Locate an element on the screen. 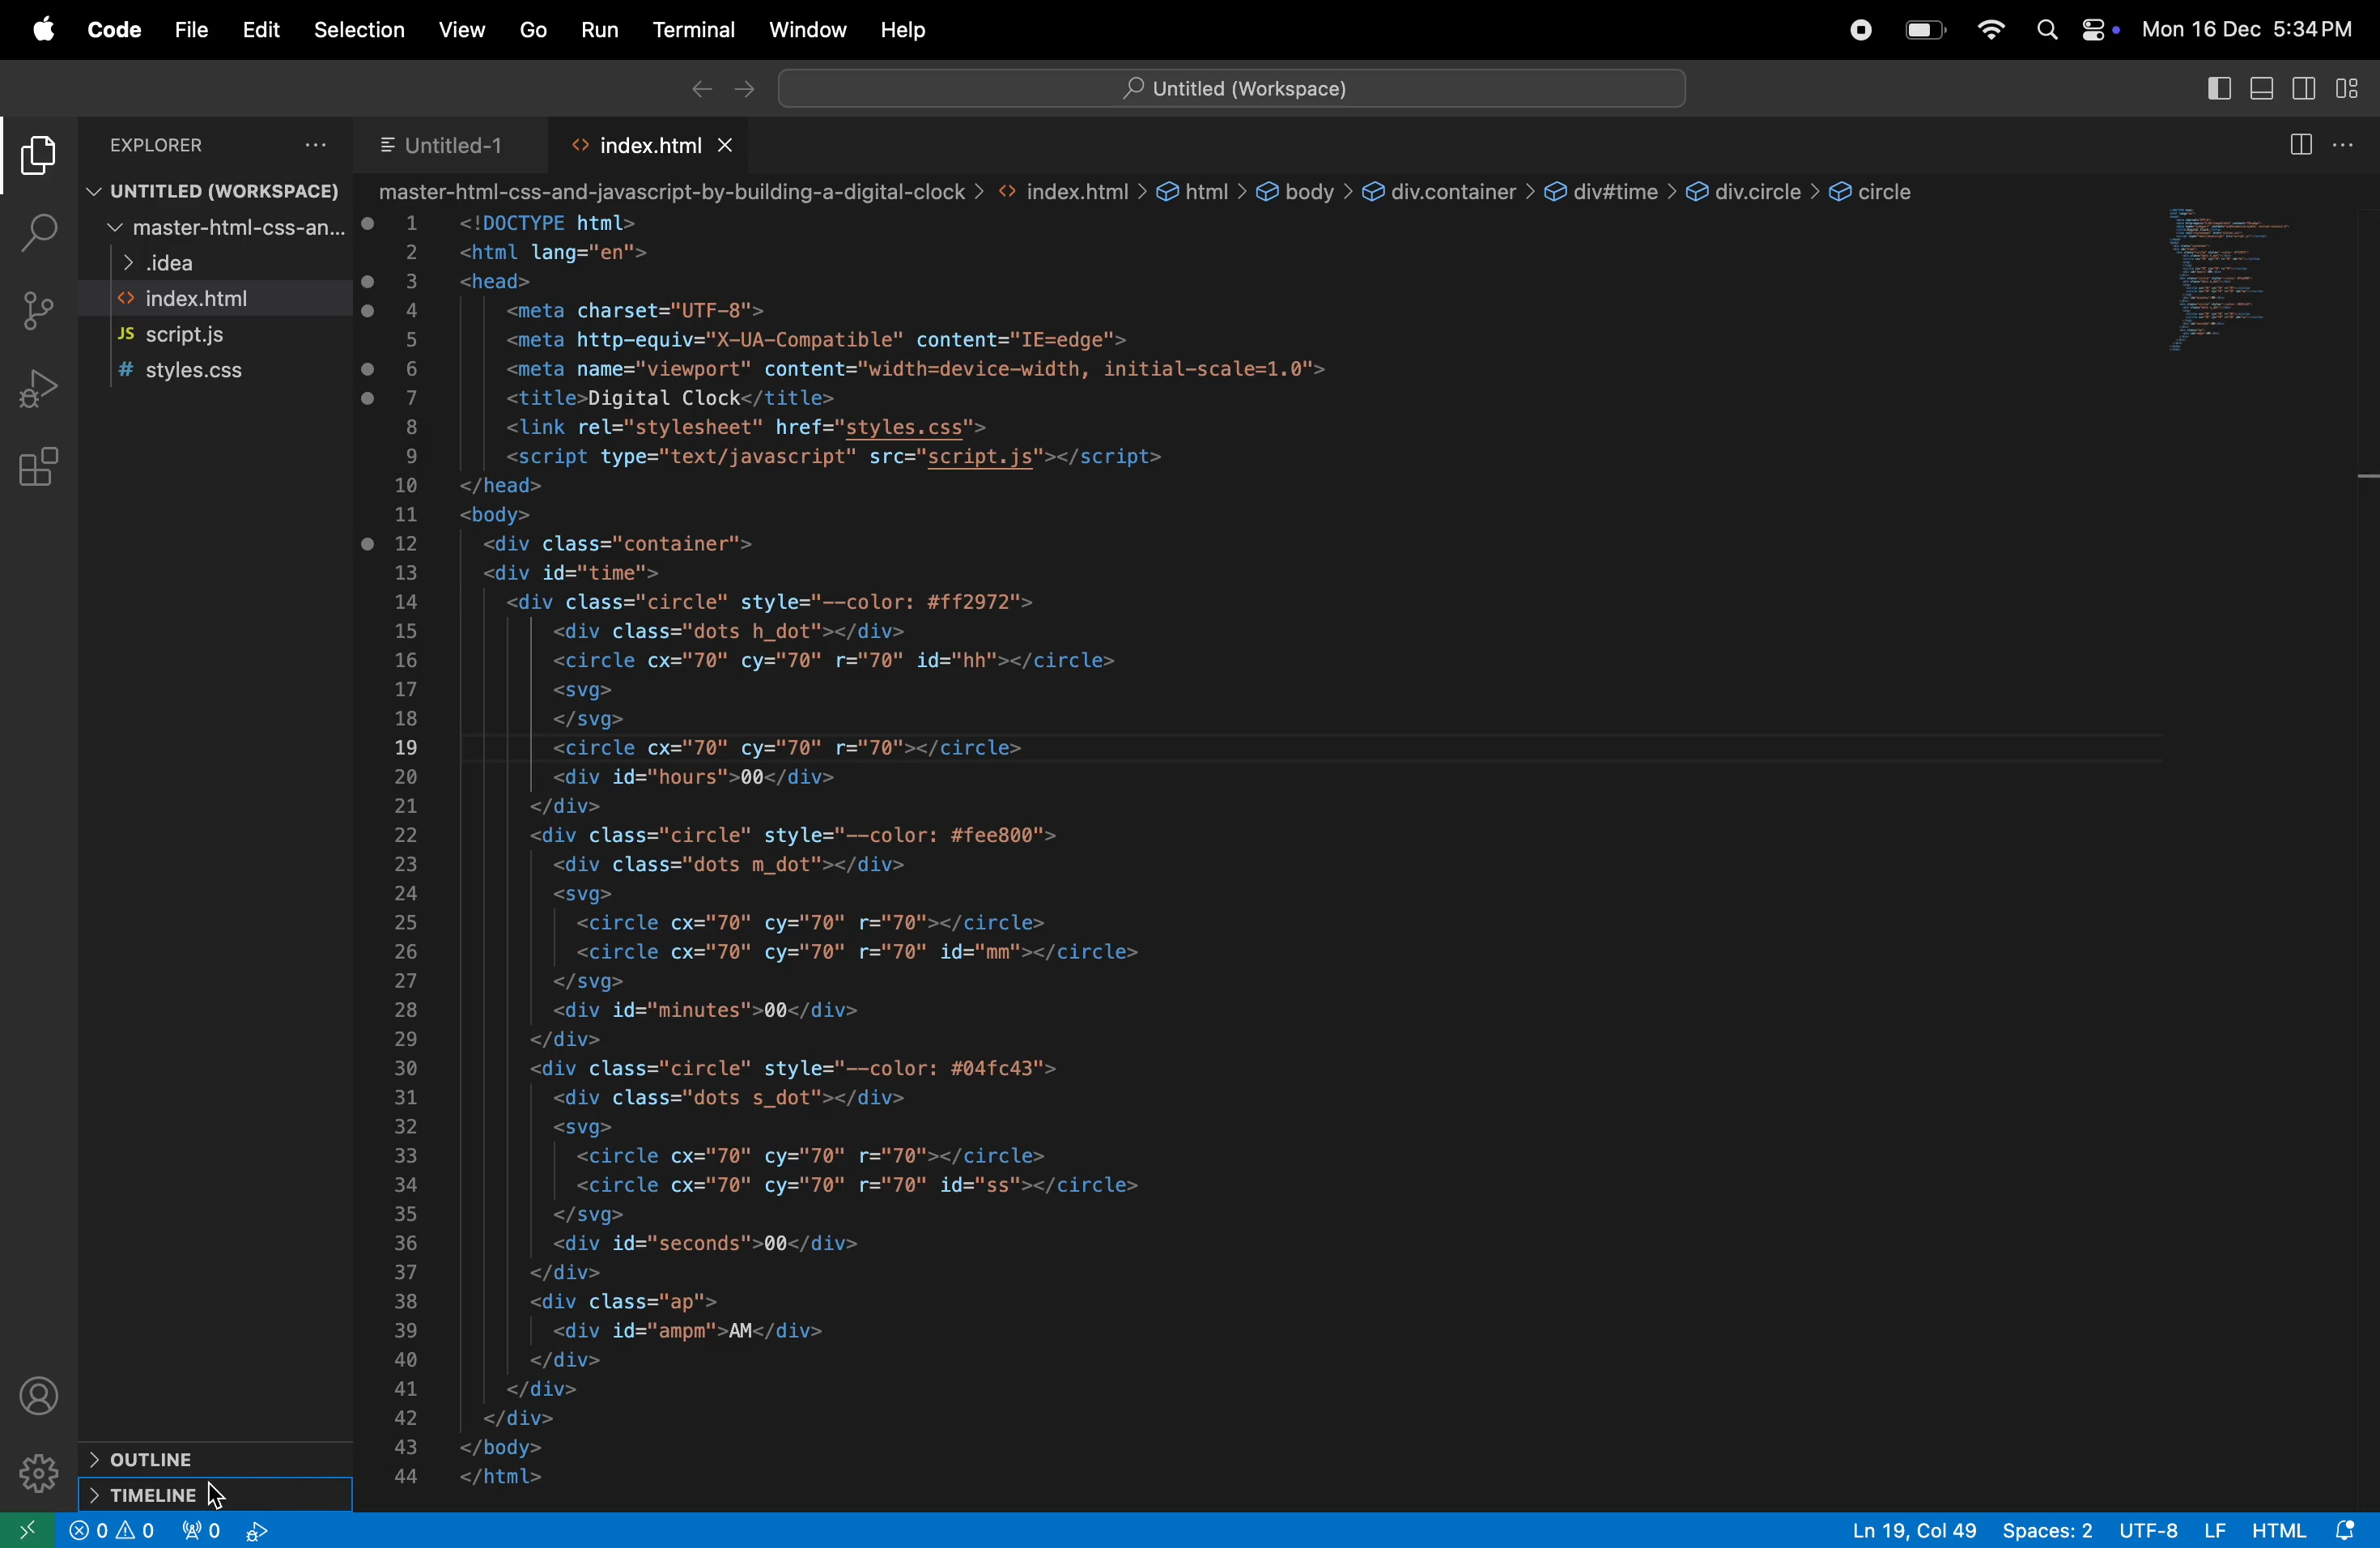 The image size is (2380, 1548). run debug is located at coordinates (38, 395).